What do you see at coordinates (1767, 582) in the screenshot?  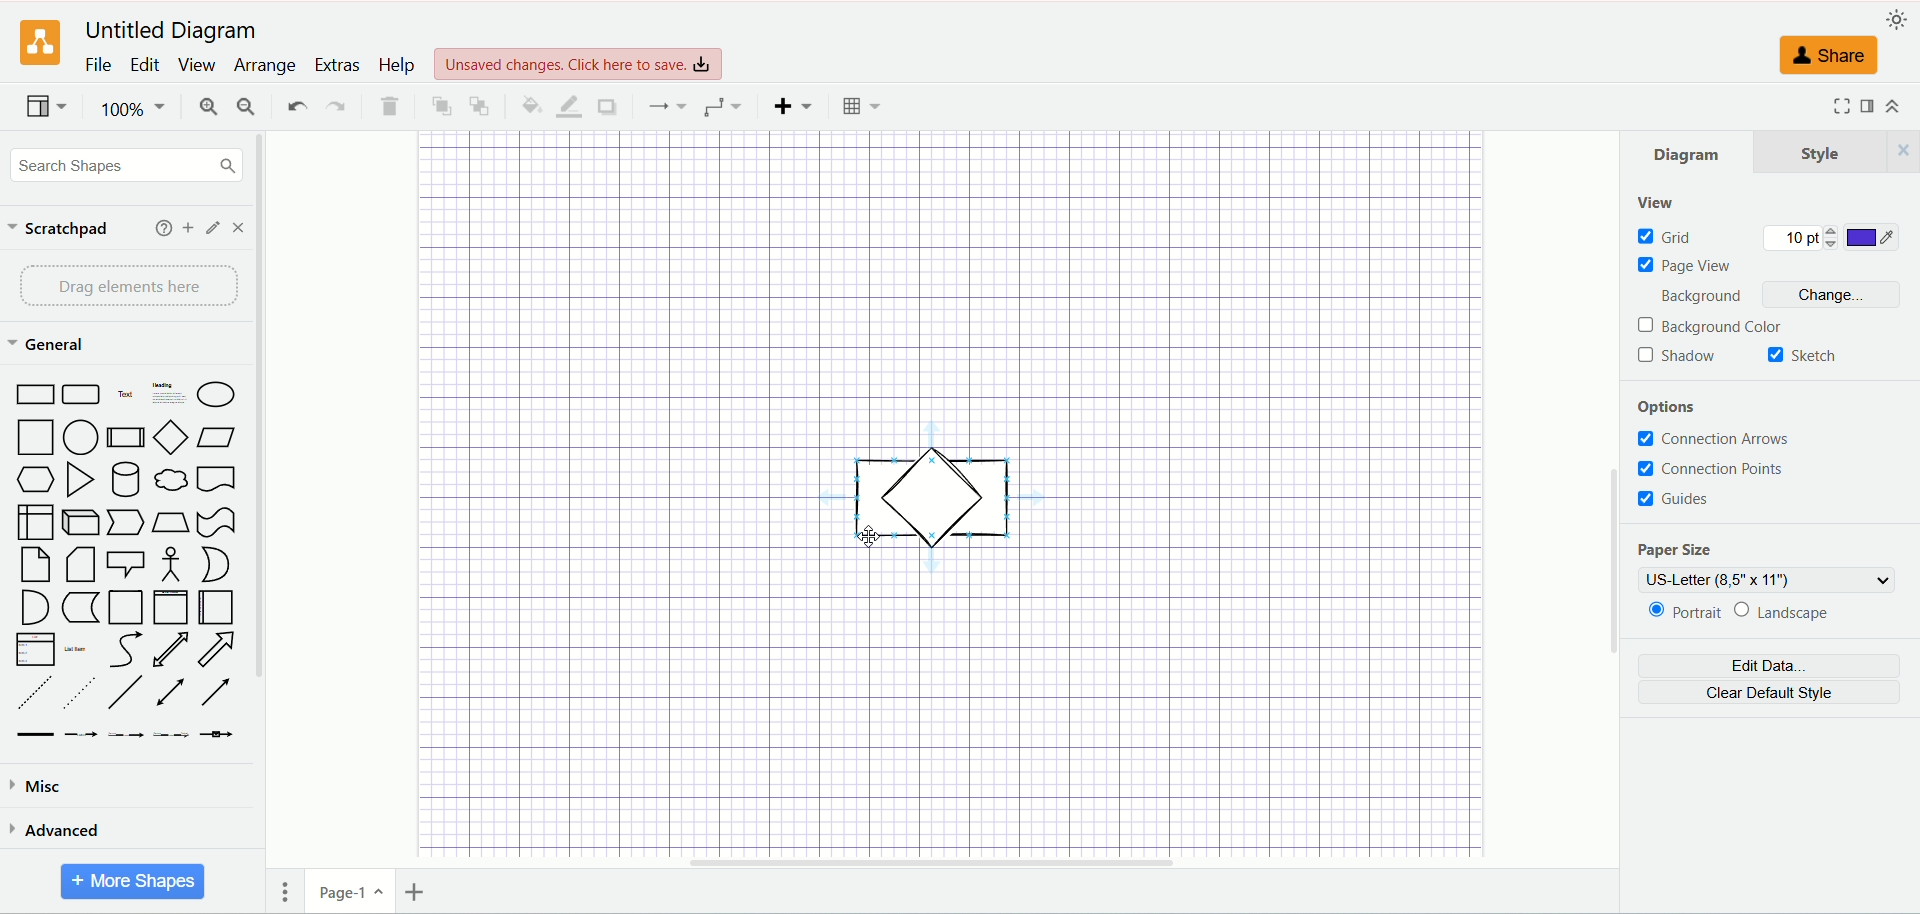 I see `US-letter(8,5" x 11")` at bounding box center [1767, 582].